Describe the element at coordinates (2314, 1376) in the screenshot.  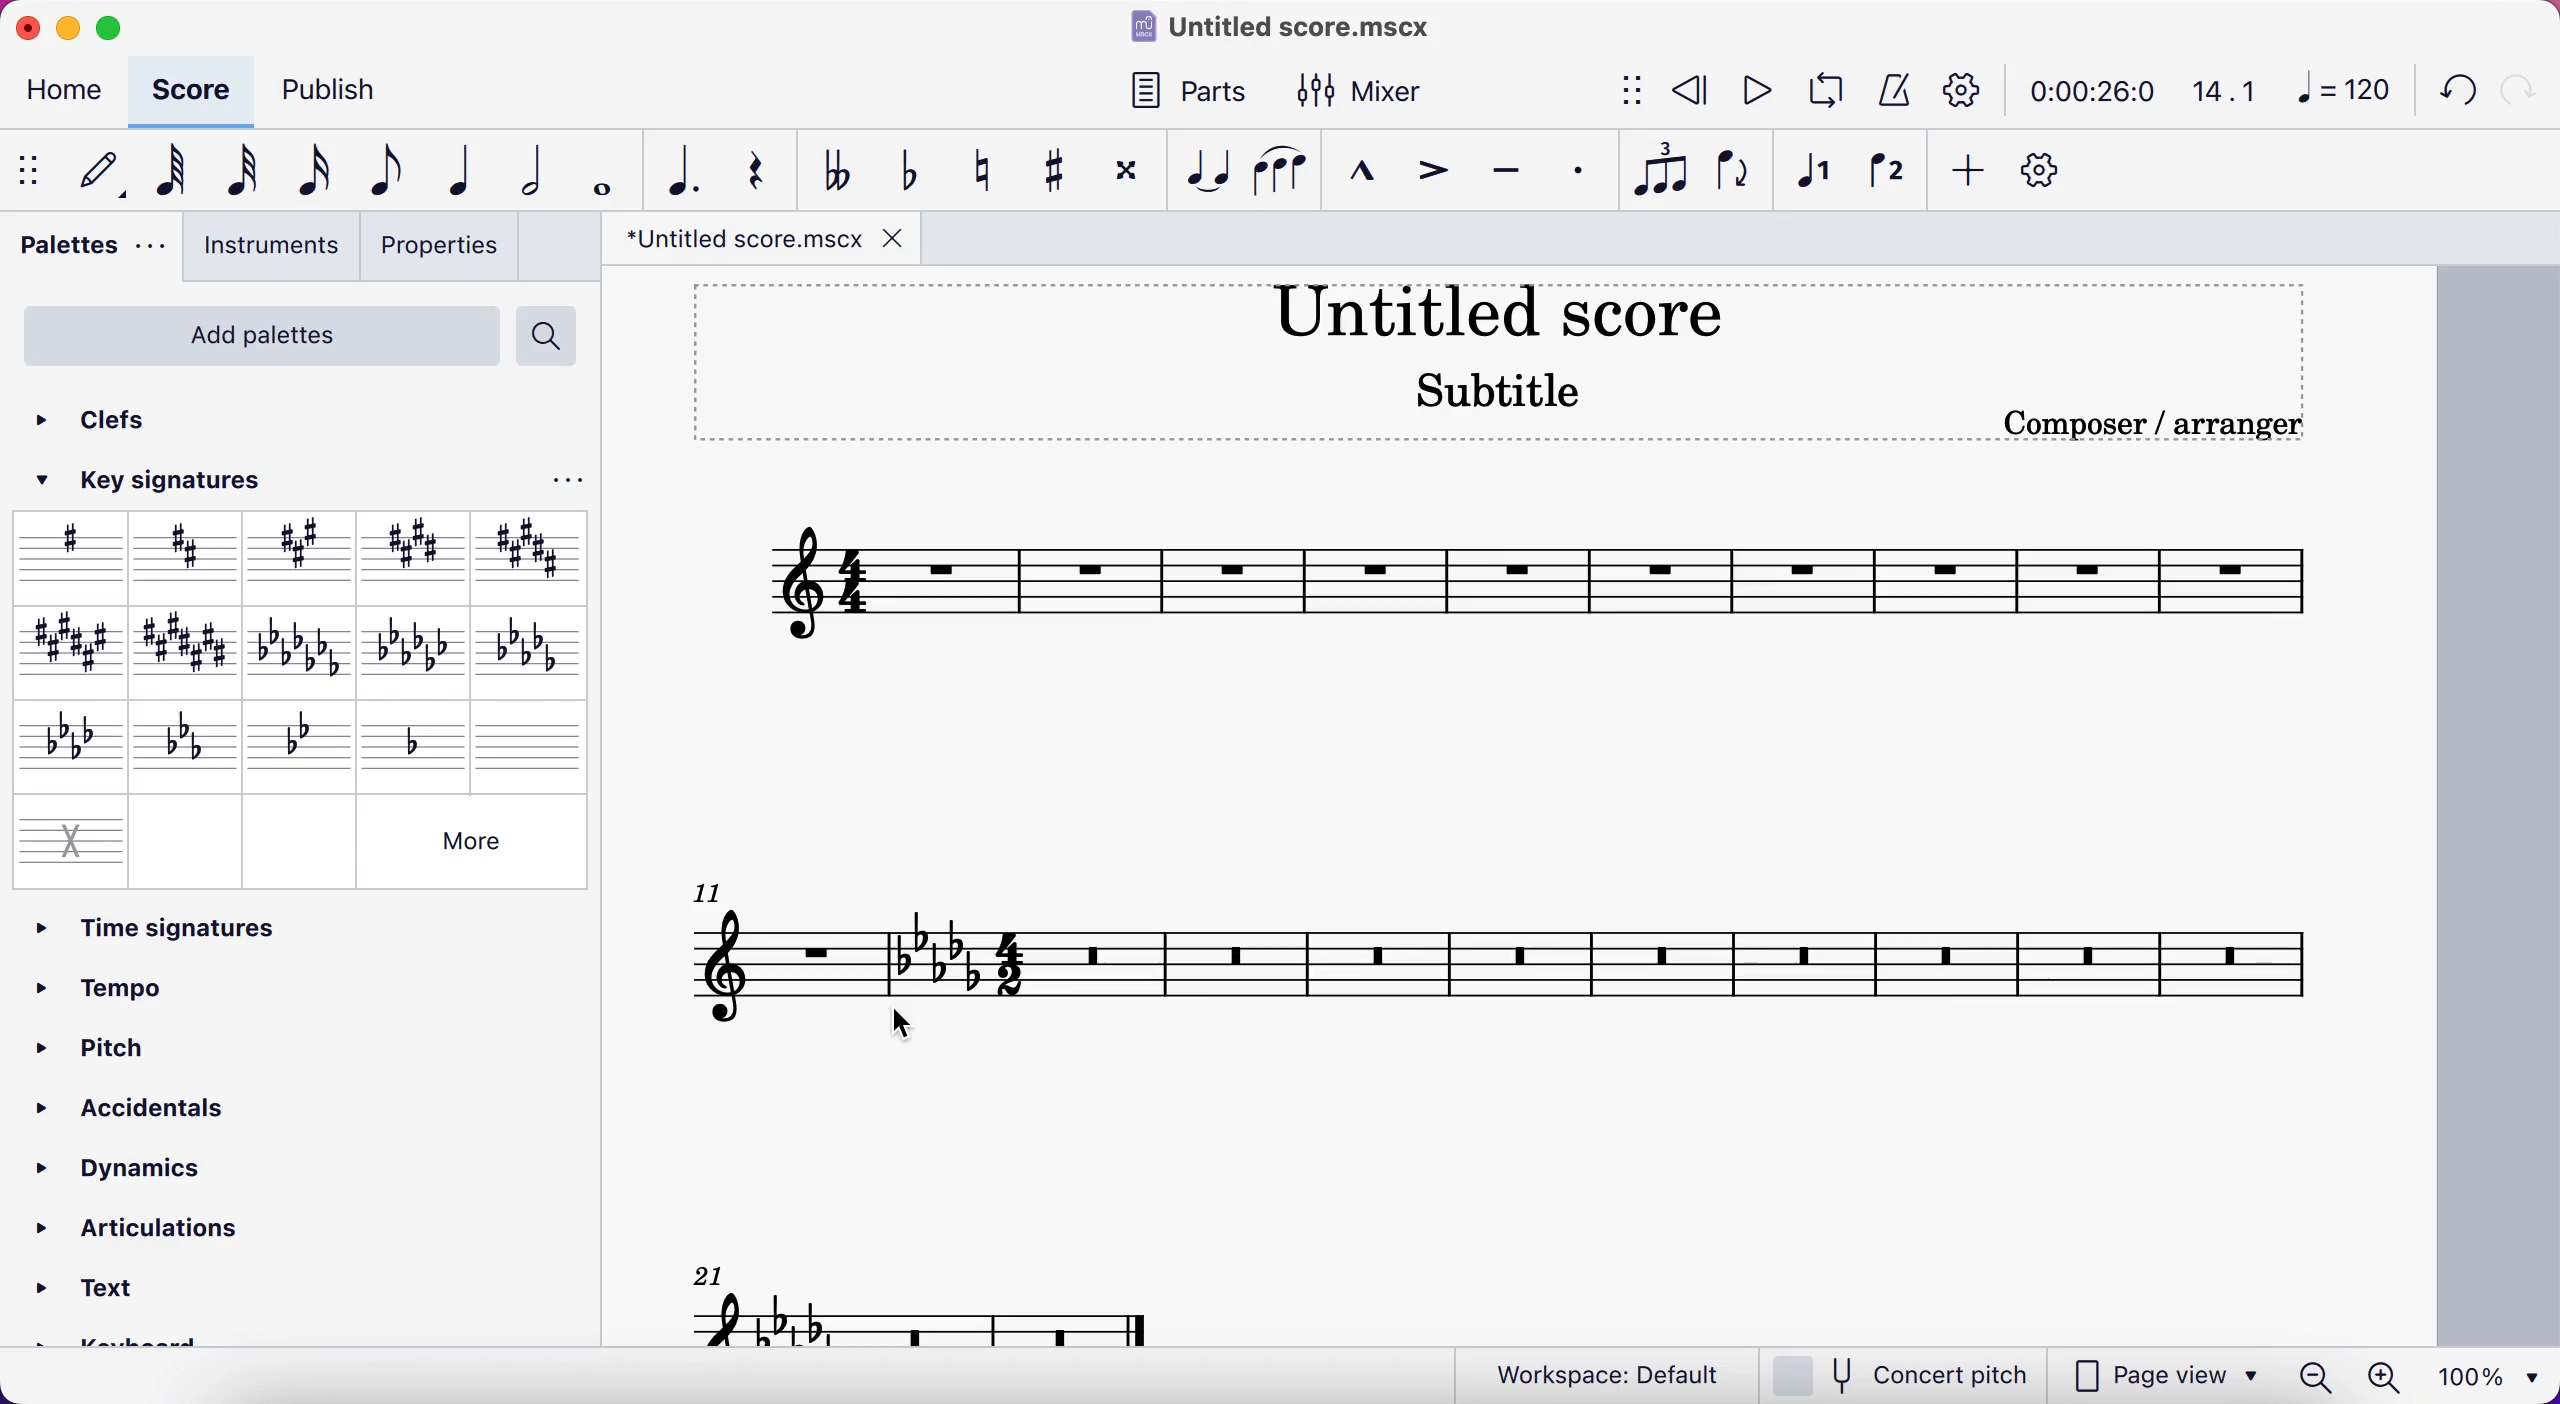
I see `zoom out` at that location.